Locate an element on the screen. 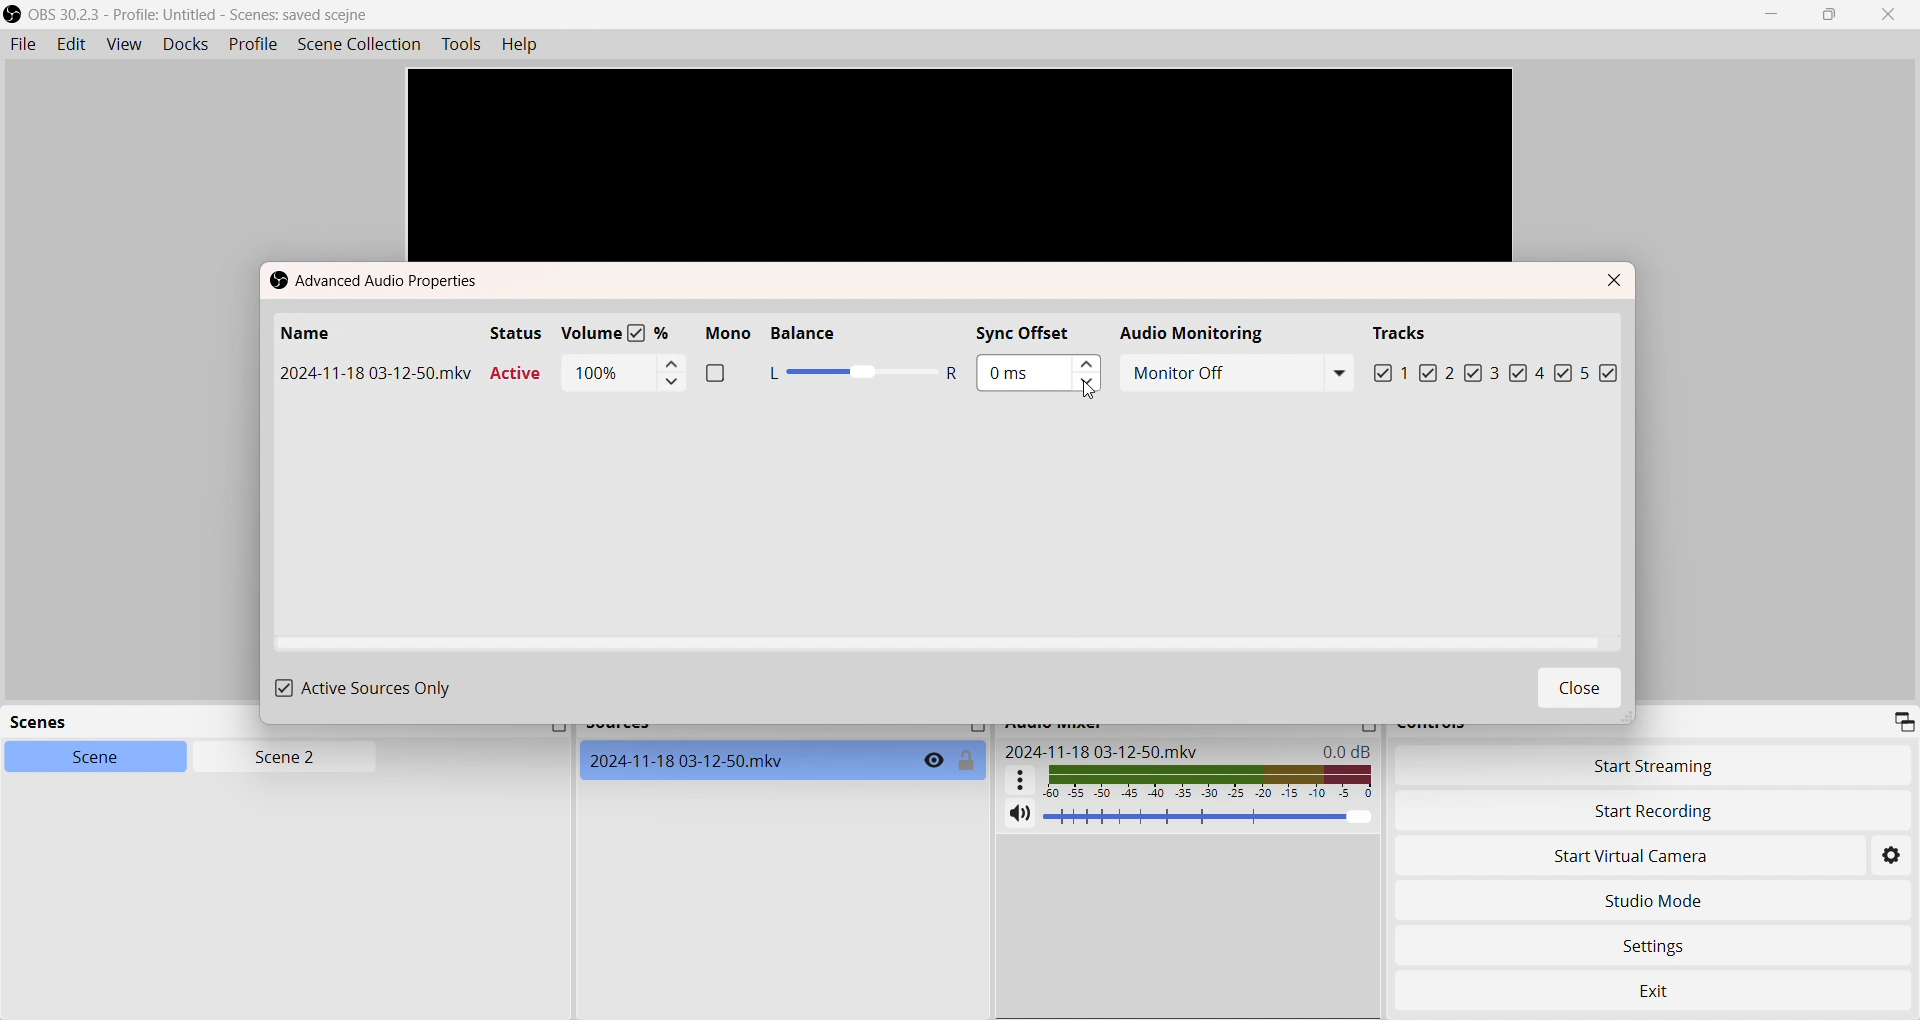 This screenshot has width=1920, height=1020. Name is located at coordinates (375, 374).